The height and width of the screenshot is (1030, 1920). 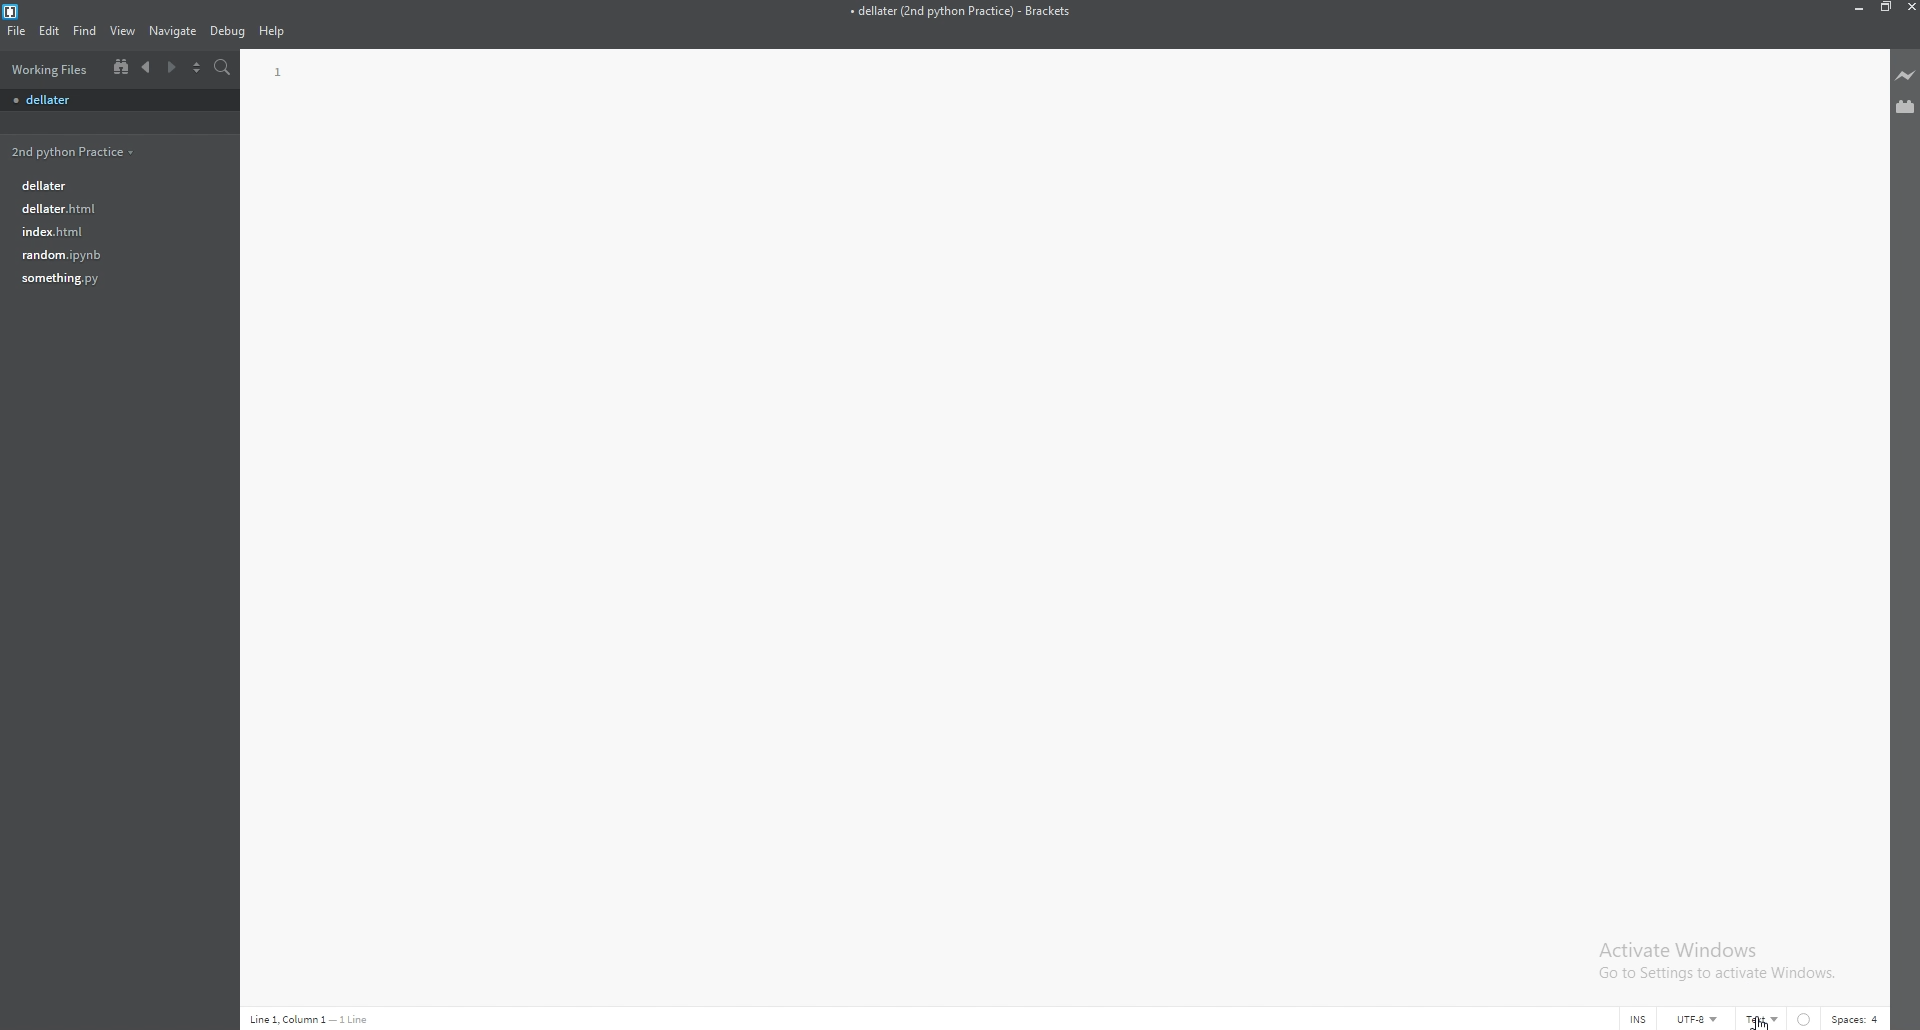 I want to click on file, so click(x=17, y=30).